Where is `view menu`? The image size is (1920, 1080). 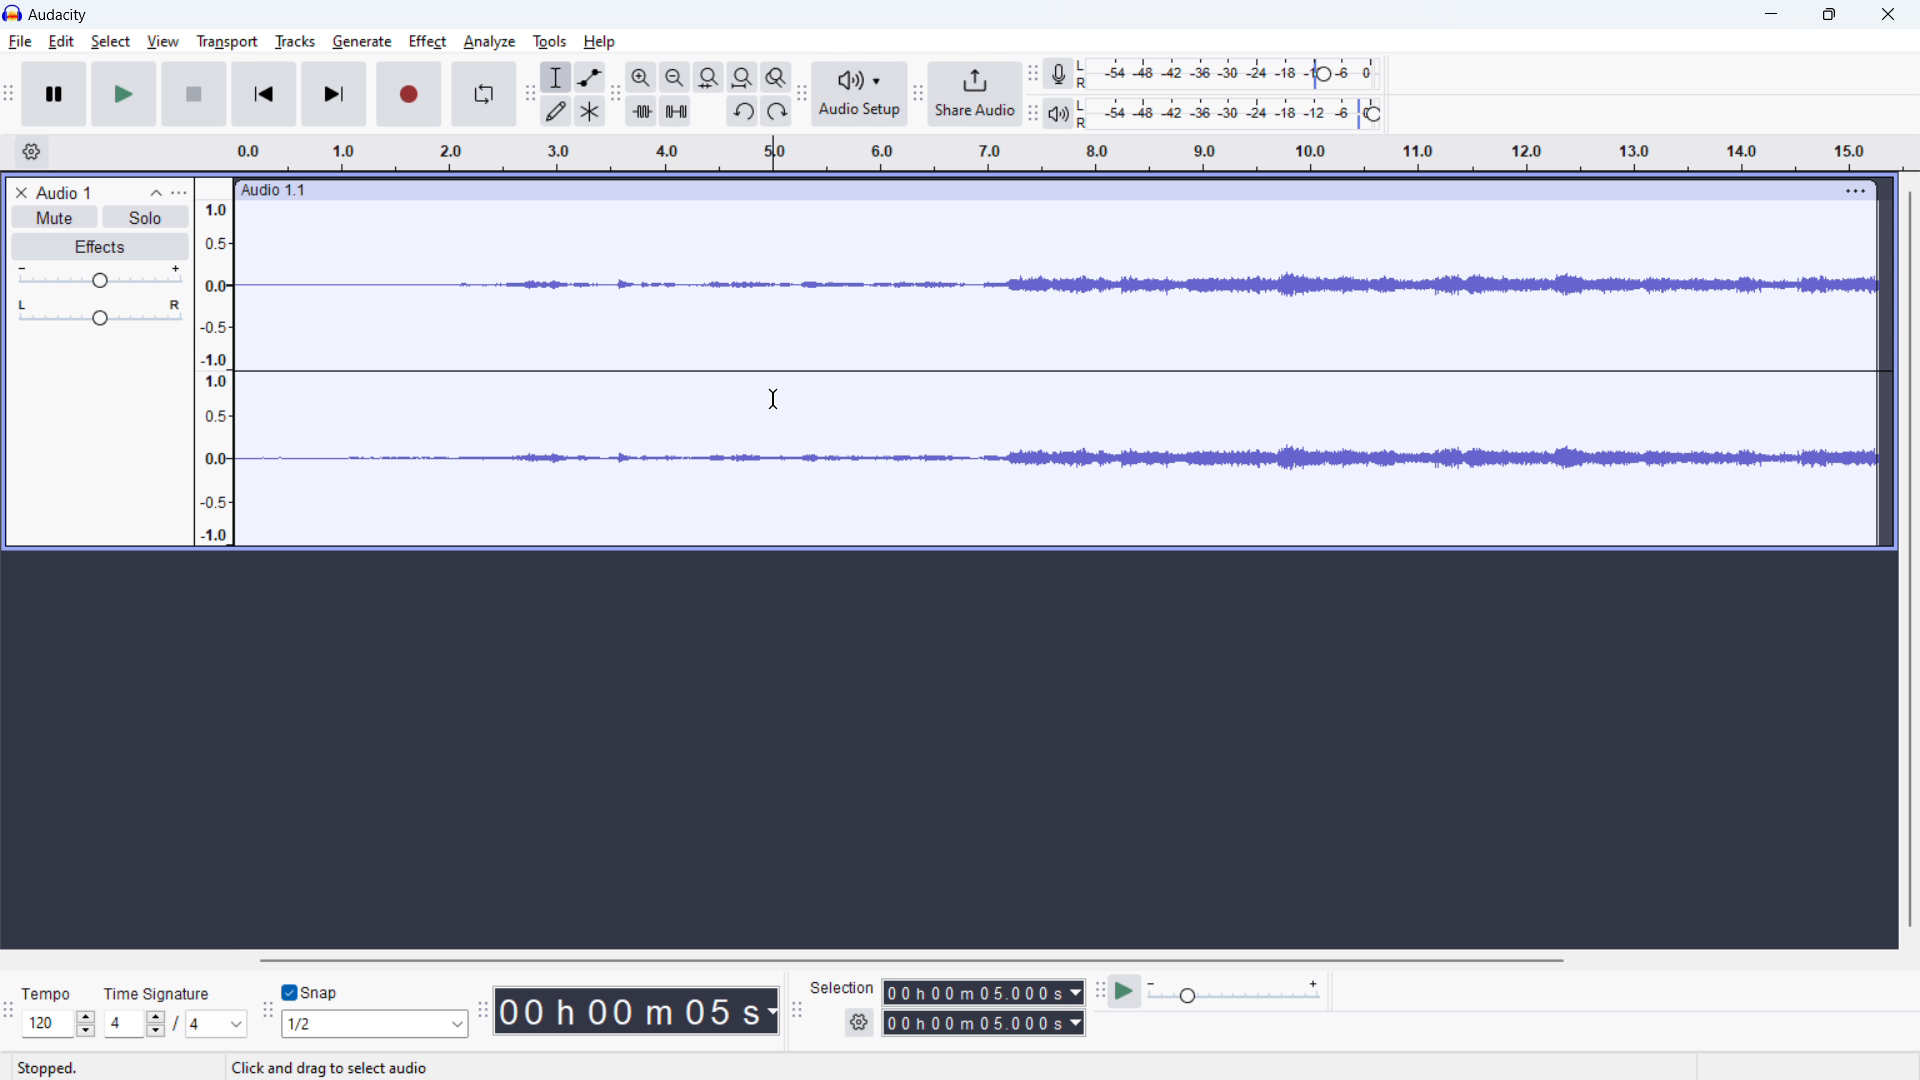
view menu is located at coordinates (180, 192).